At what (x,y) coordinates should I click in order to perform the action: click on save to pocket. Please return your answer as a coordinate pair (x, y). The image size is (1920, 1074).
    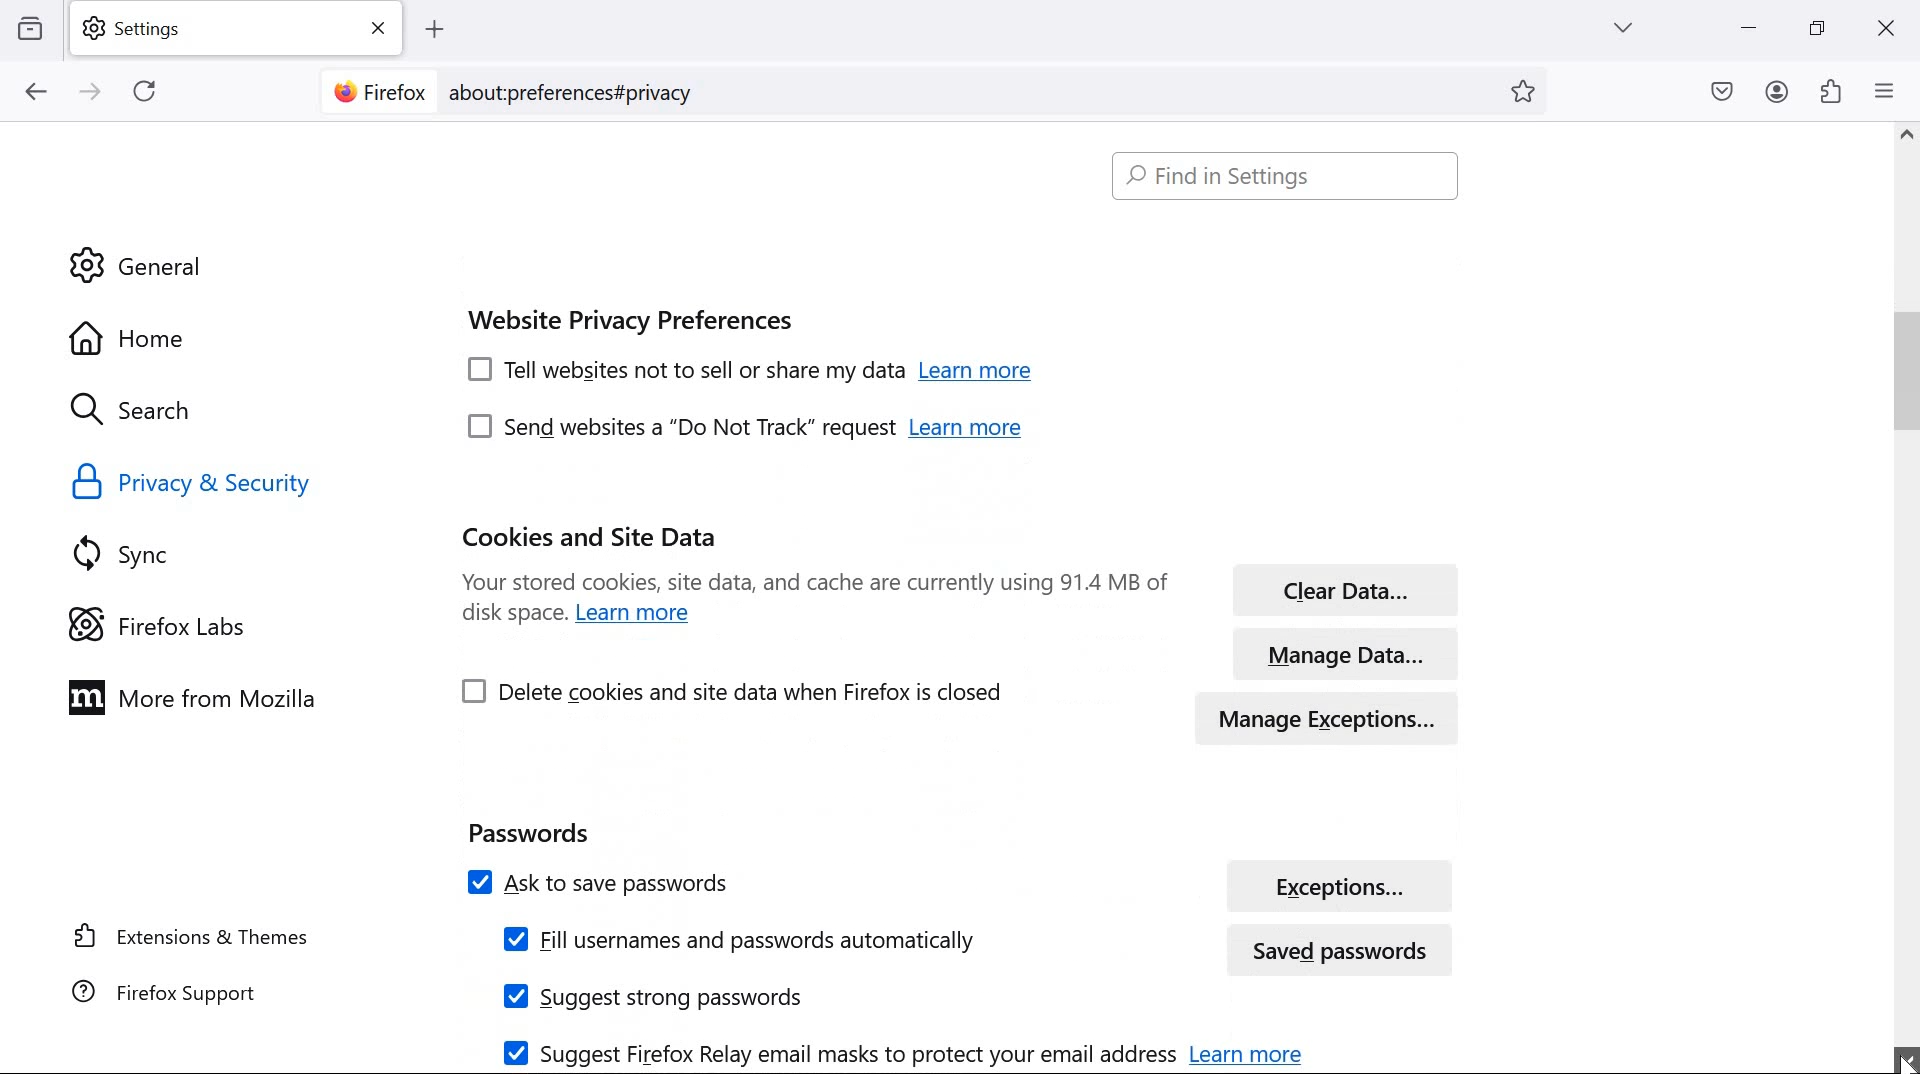
    Looking at the image, I should click on (1722, 93).